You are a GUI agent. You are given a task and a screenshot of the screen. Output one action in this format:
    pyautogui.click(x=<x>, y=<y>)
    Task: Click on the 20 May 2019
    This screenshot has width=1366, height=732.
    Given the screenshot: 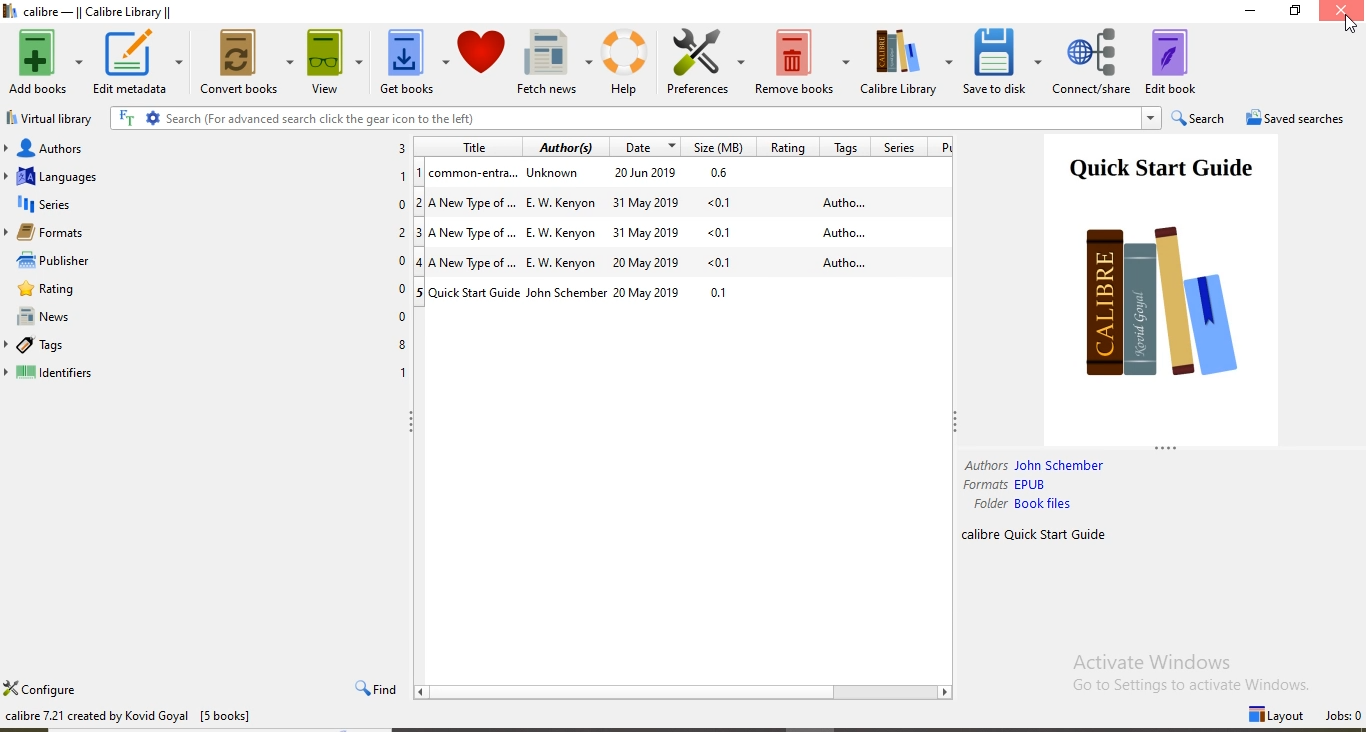 What is the action you would take?
    pyautogui.click(x=650, y=291)
    